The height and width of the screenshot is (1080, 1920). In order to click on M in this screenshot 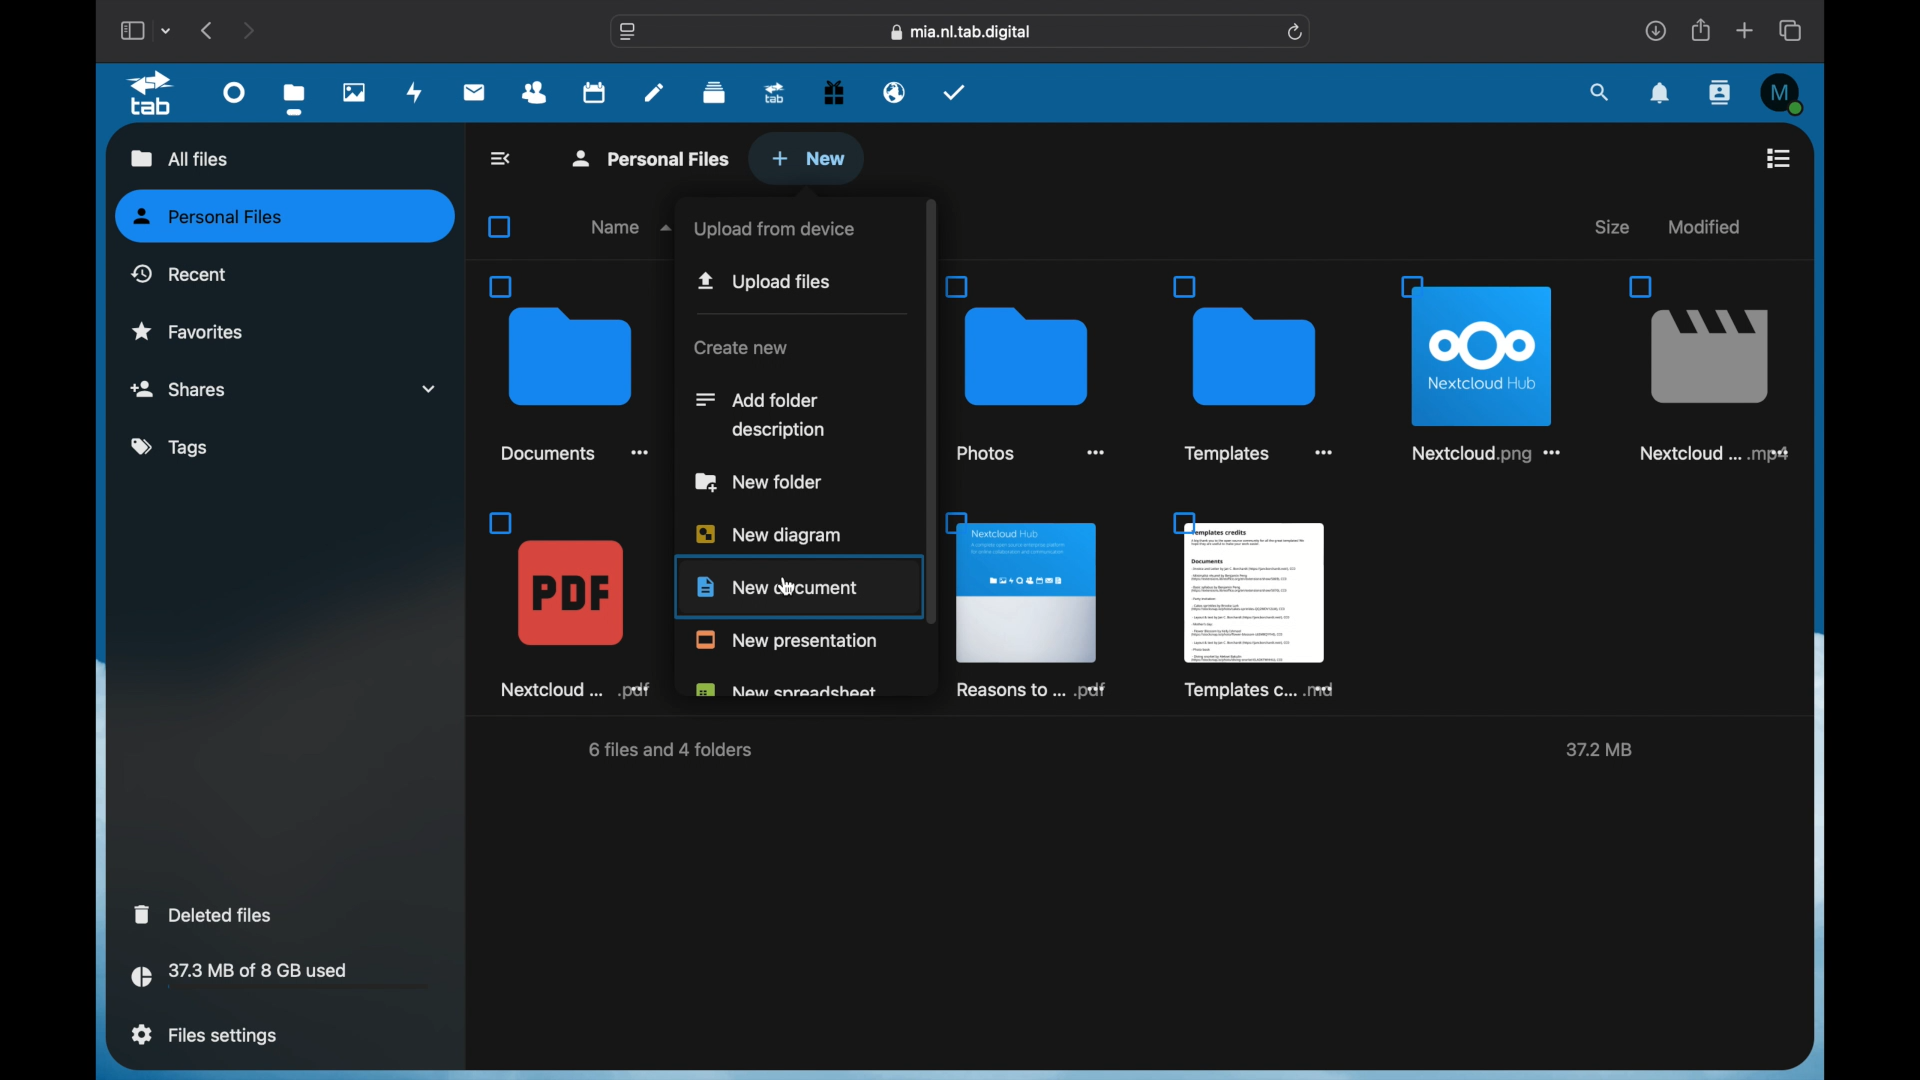, I will do `click(1784, 94)`.